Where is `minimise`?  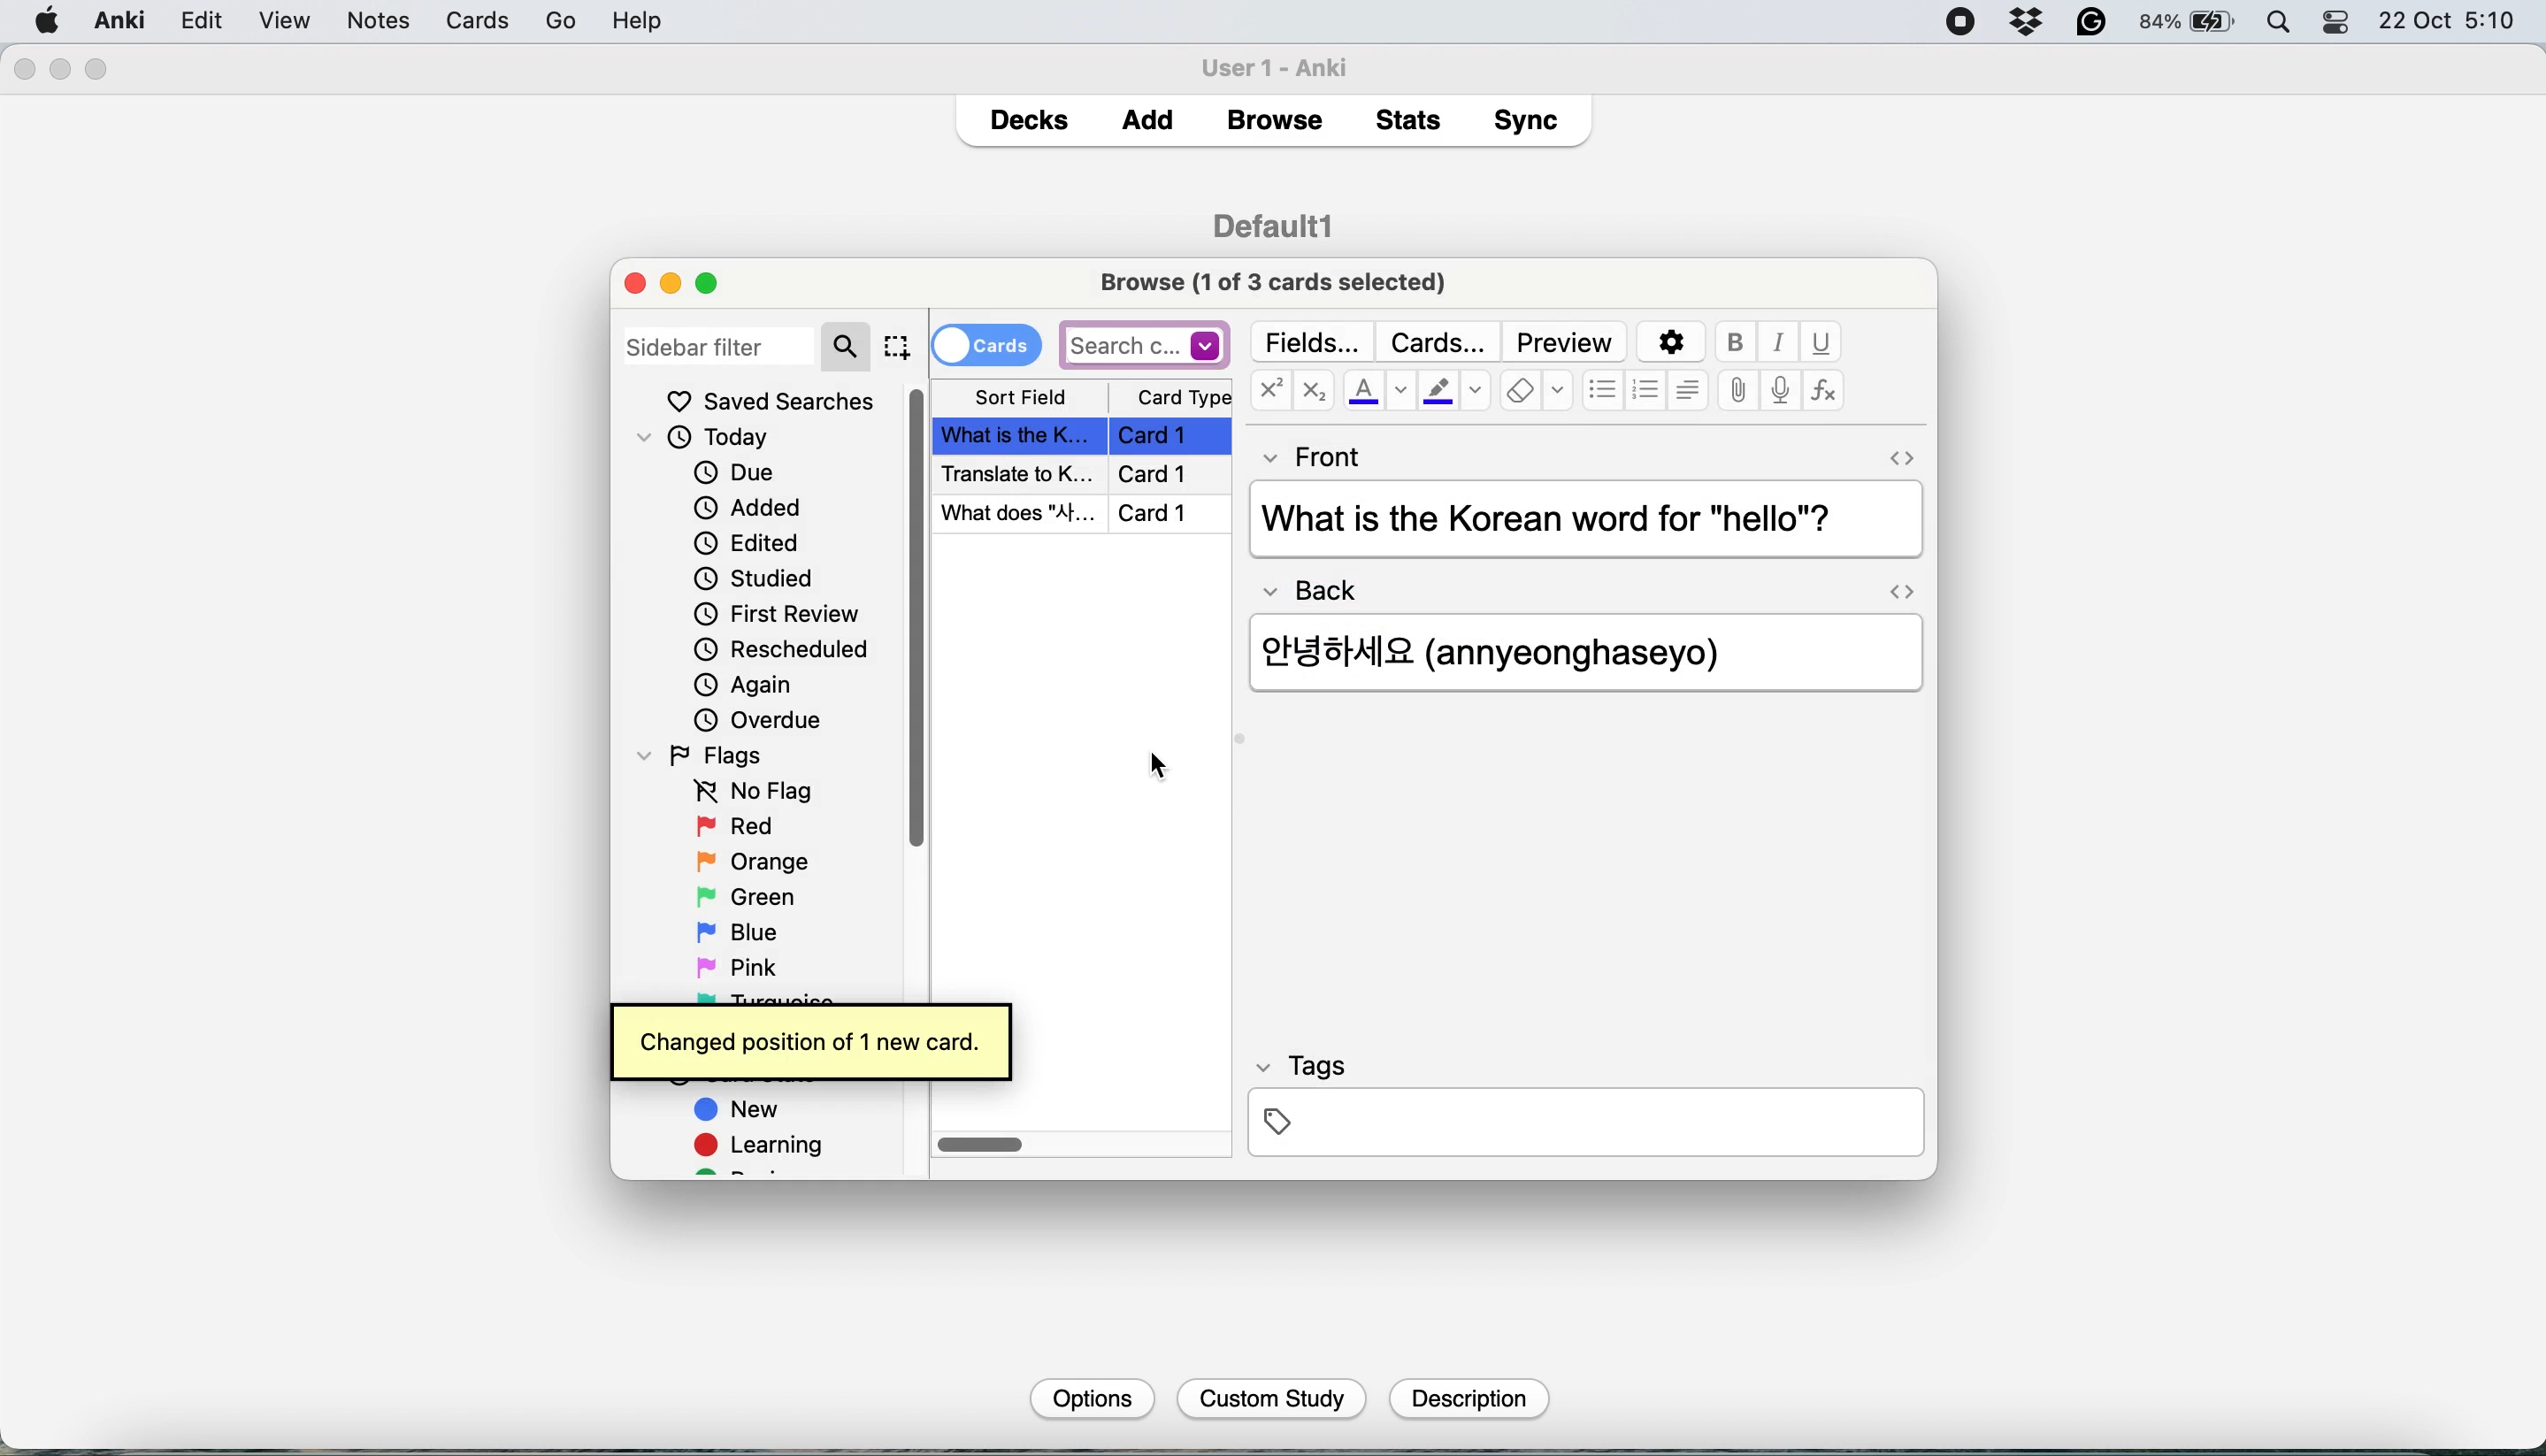
minimise is located at coordinates (670, 283).